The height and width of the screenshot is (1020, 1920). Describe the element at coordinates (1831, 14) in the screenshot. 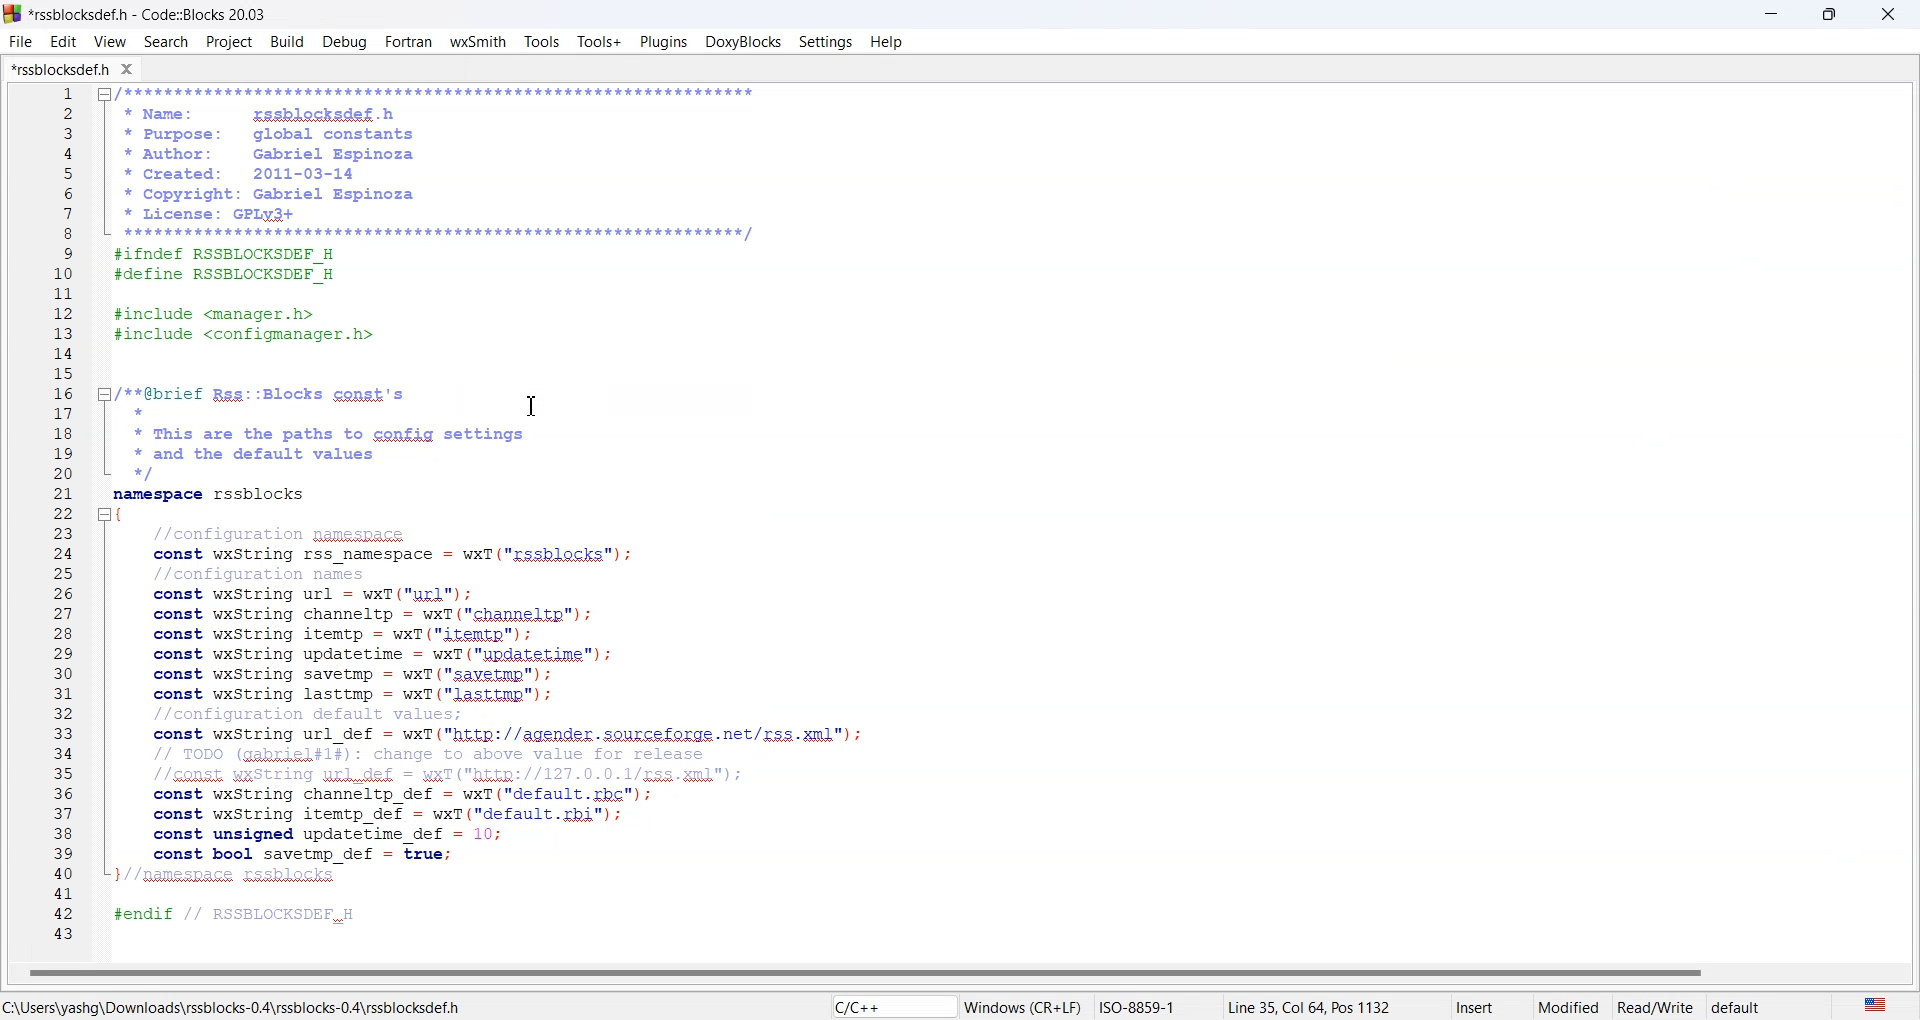

I see `Maximize` at that location.